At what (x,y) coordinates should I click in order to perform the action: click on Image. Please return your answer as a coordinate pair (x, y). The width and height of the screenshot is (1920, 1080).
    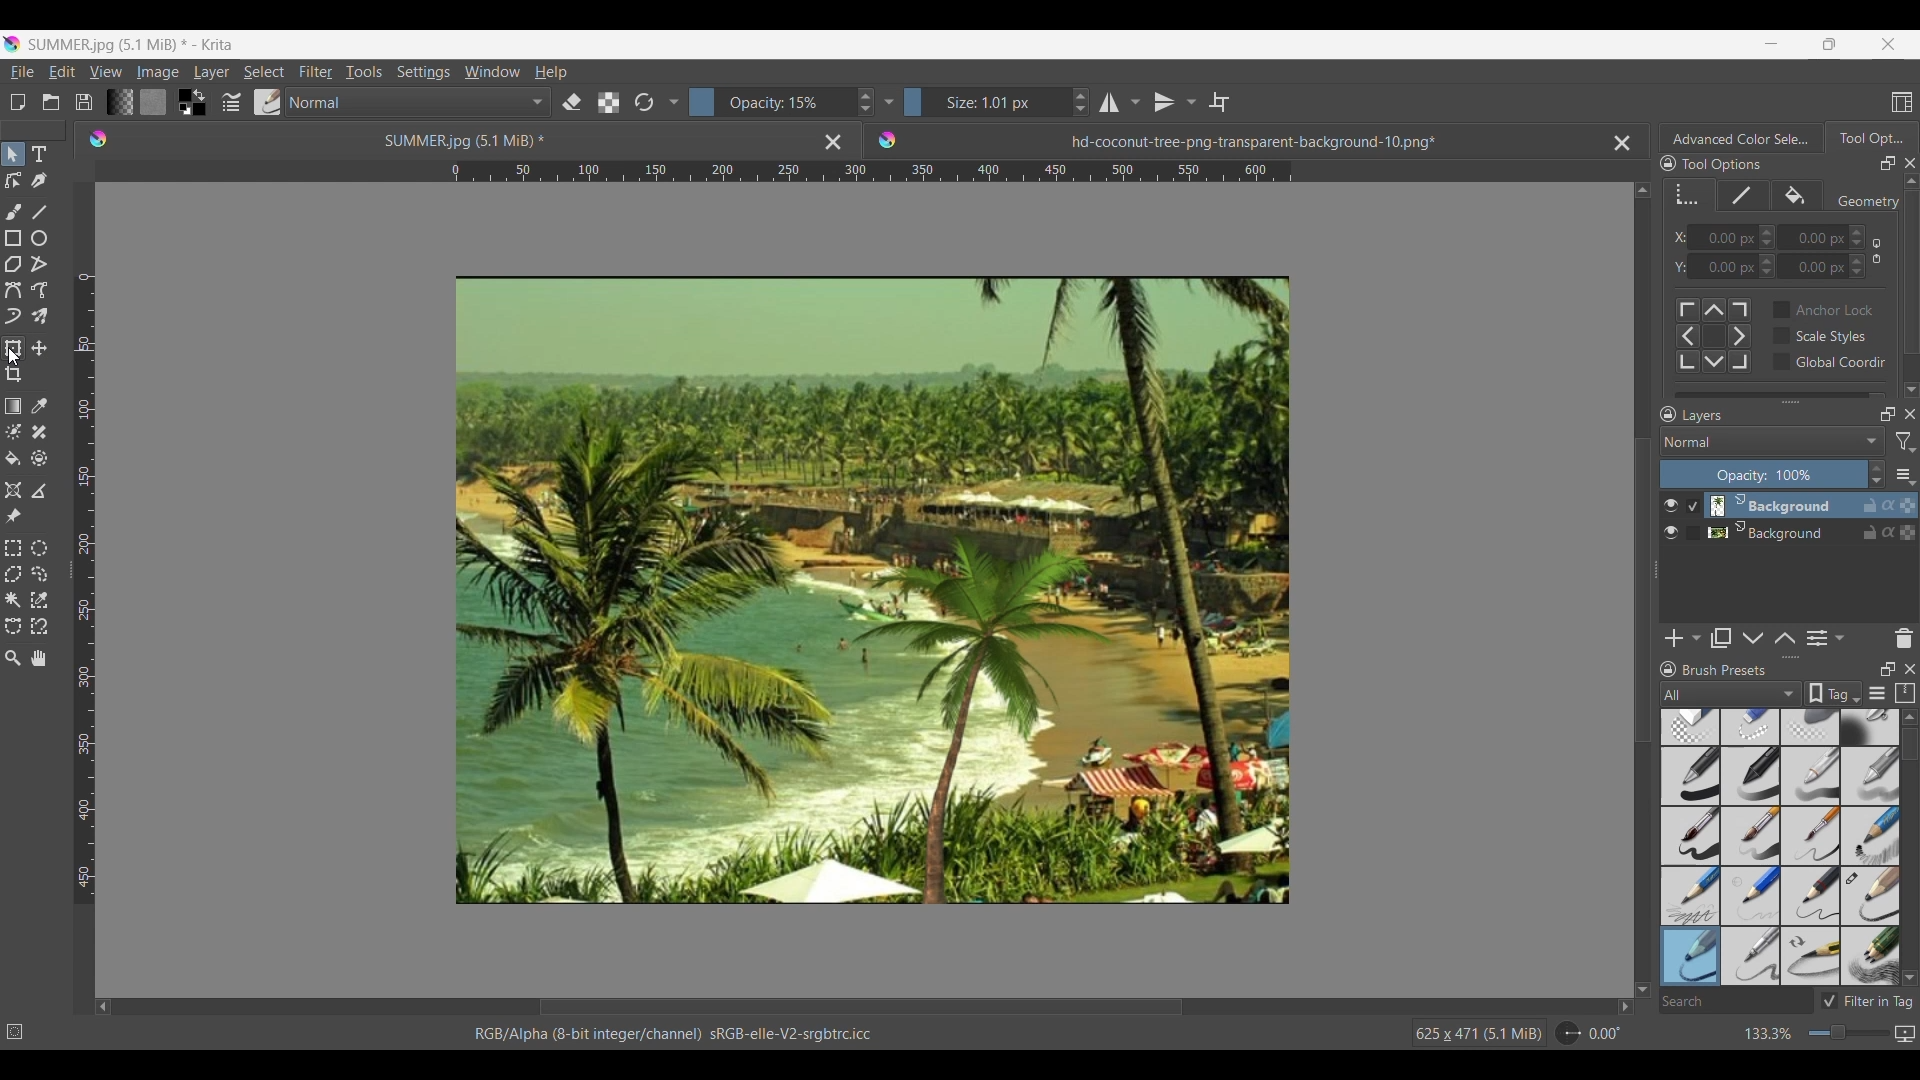
    Looking at the image, I should click on (157, 72).